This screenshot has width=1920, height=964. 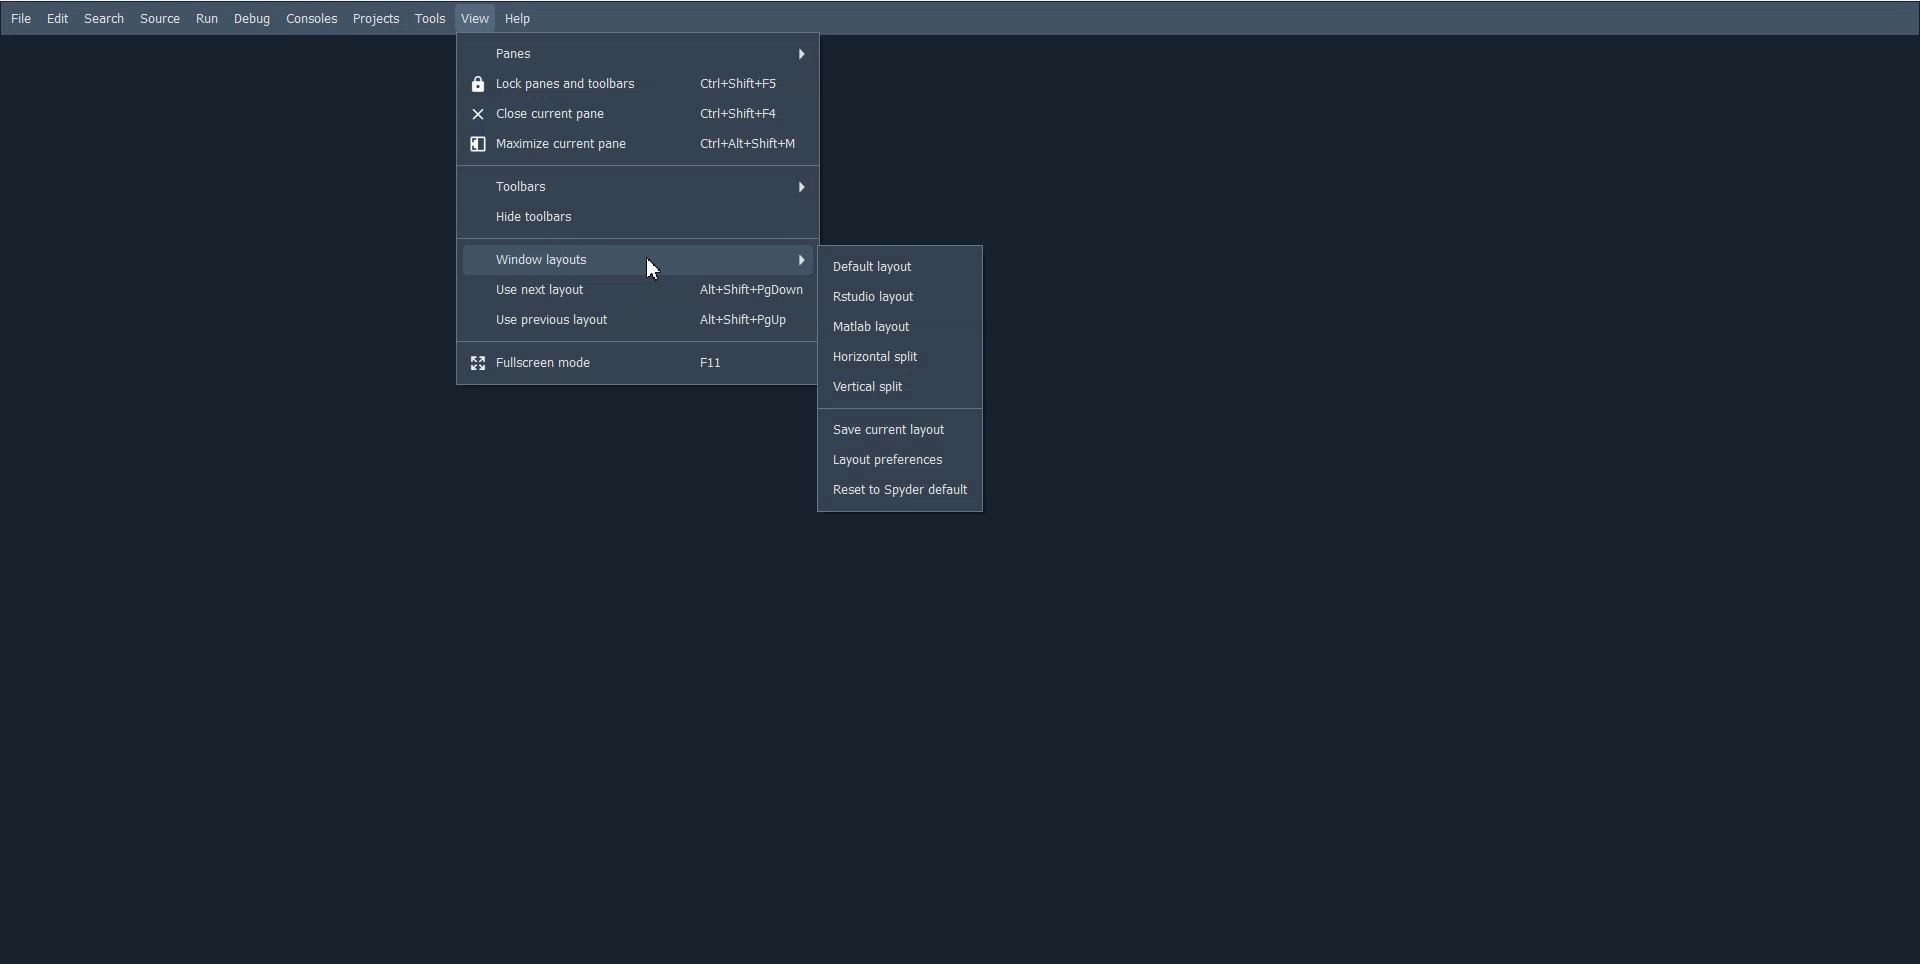 What do you see at coordinates (58, 19) in the screenshot?
I see `Edit` at bounding box center [58, 19].